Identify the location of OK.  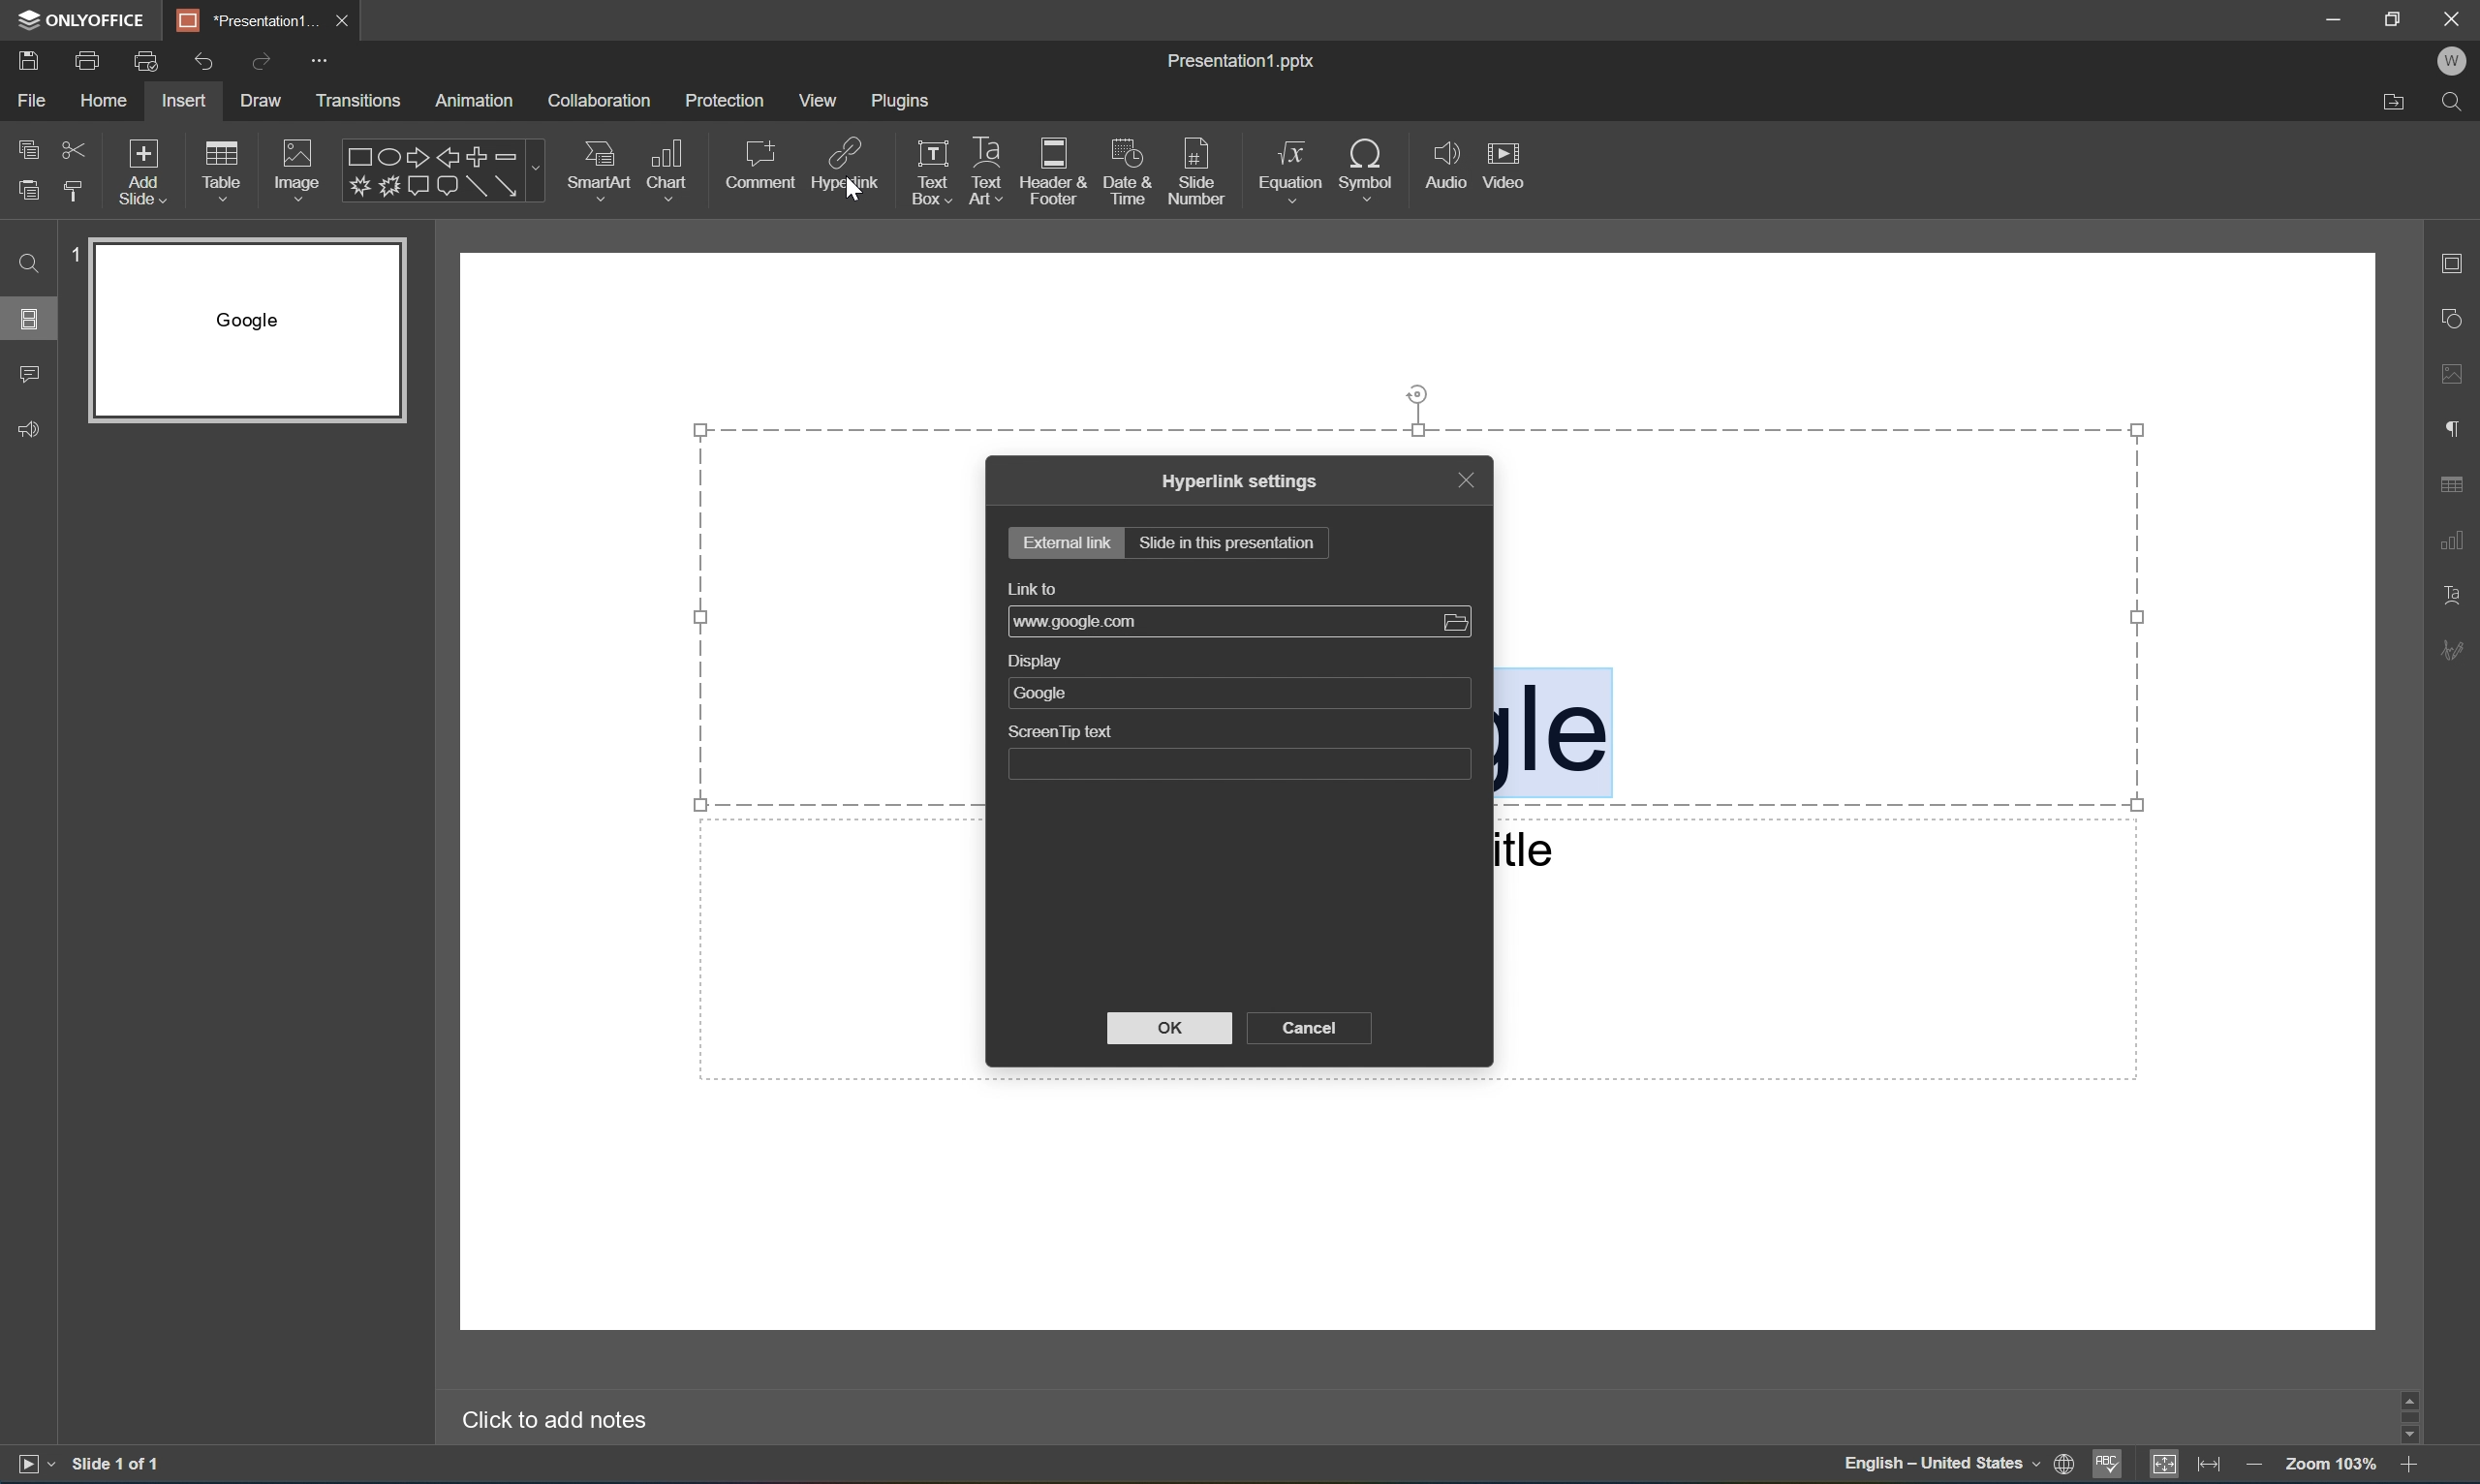
(1176, 1030).